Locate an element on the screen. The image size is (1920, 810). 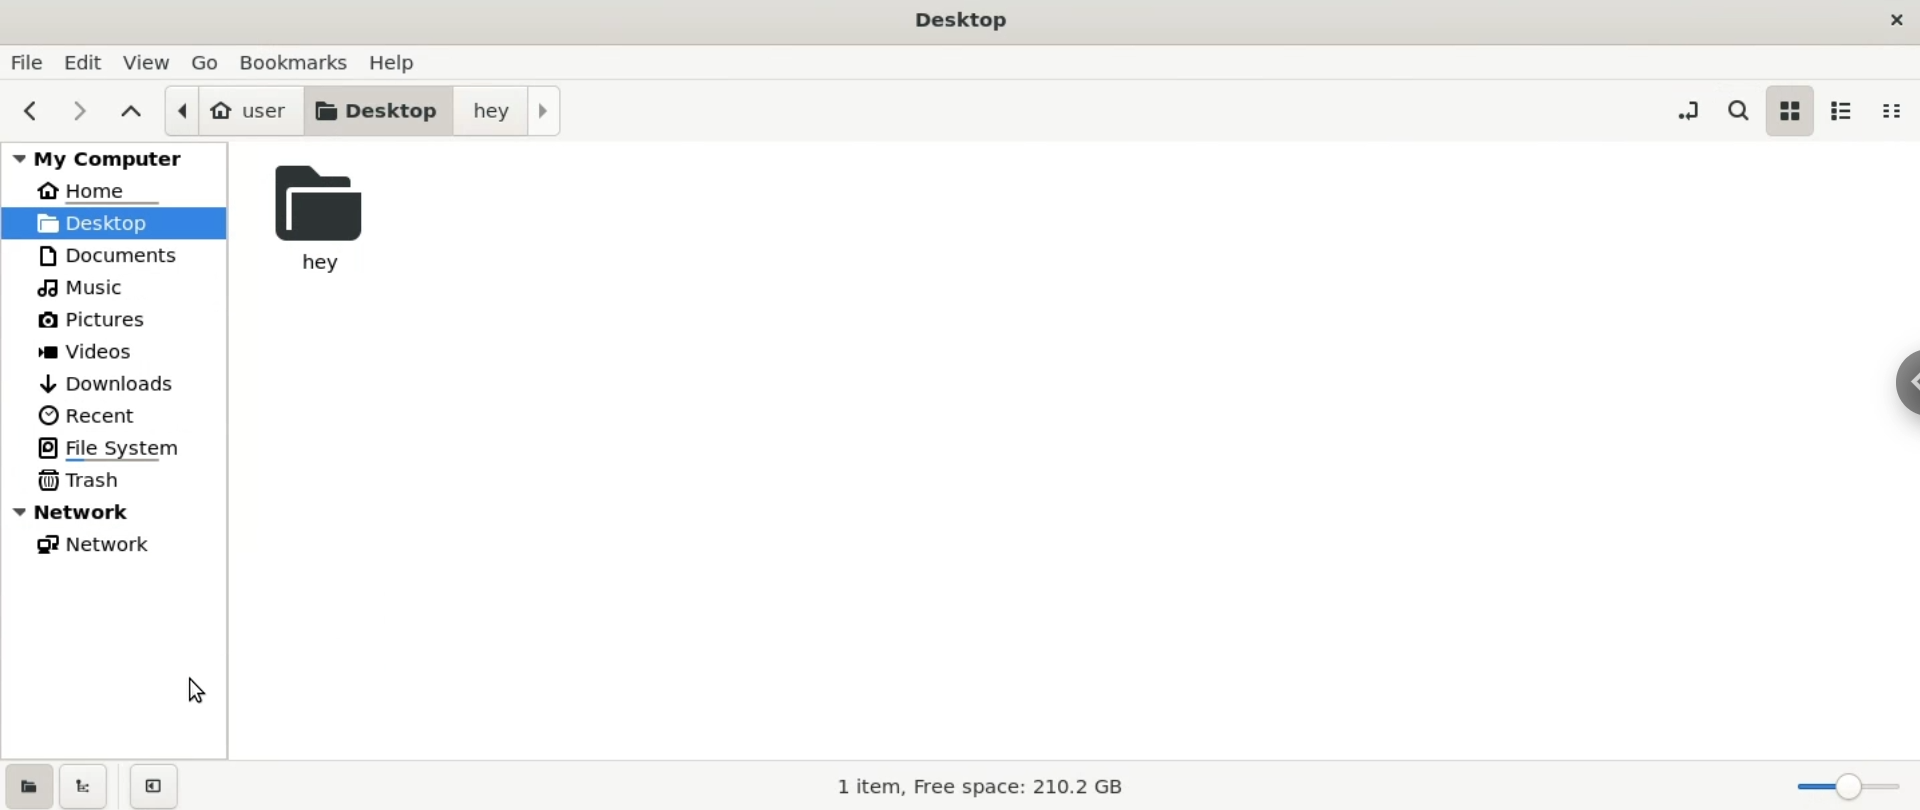
trash is located at coordinates (118, 482).